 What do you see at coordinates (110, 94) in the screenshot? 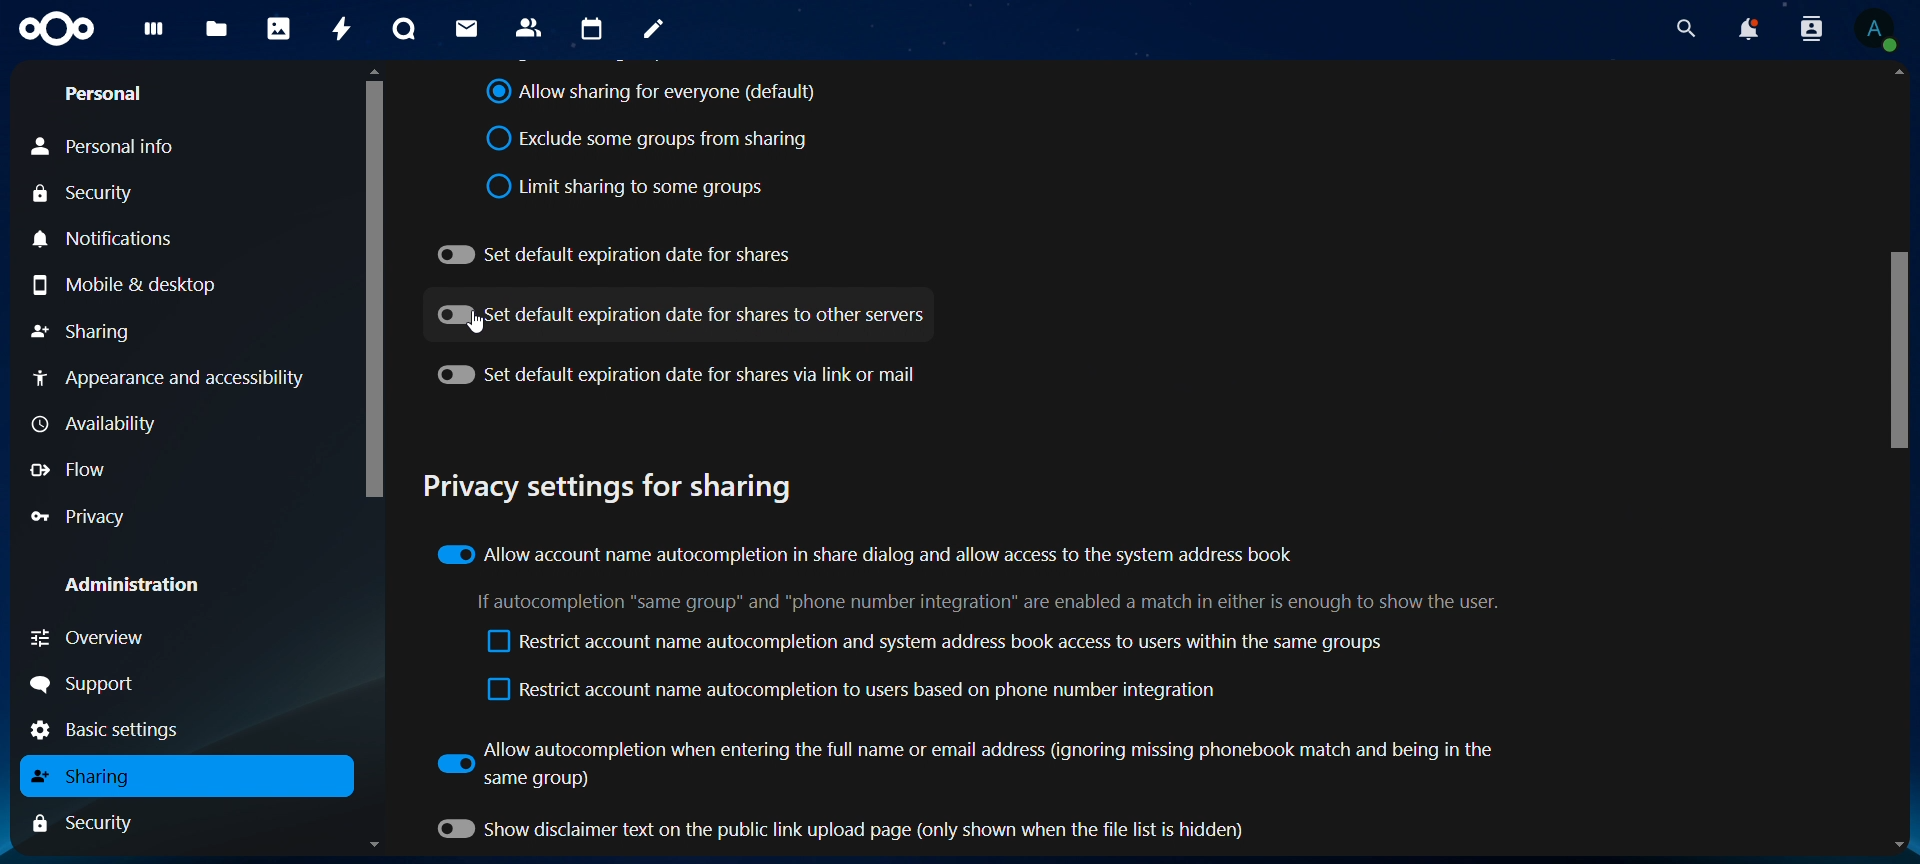
I see `personal` at bounding box center [110, 94].